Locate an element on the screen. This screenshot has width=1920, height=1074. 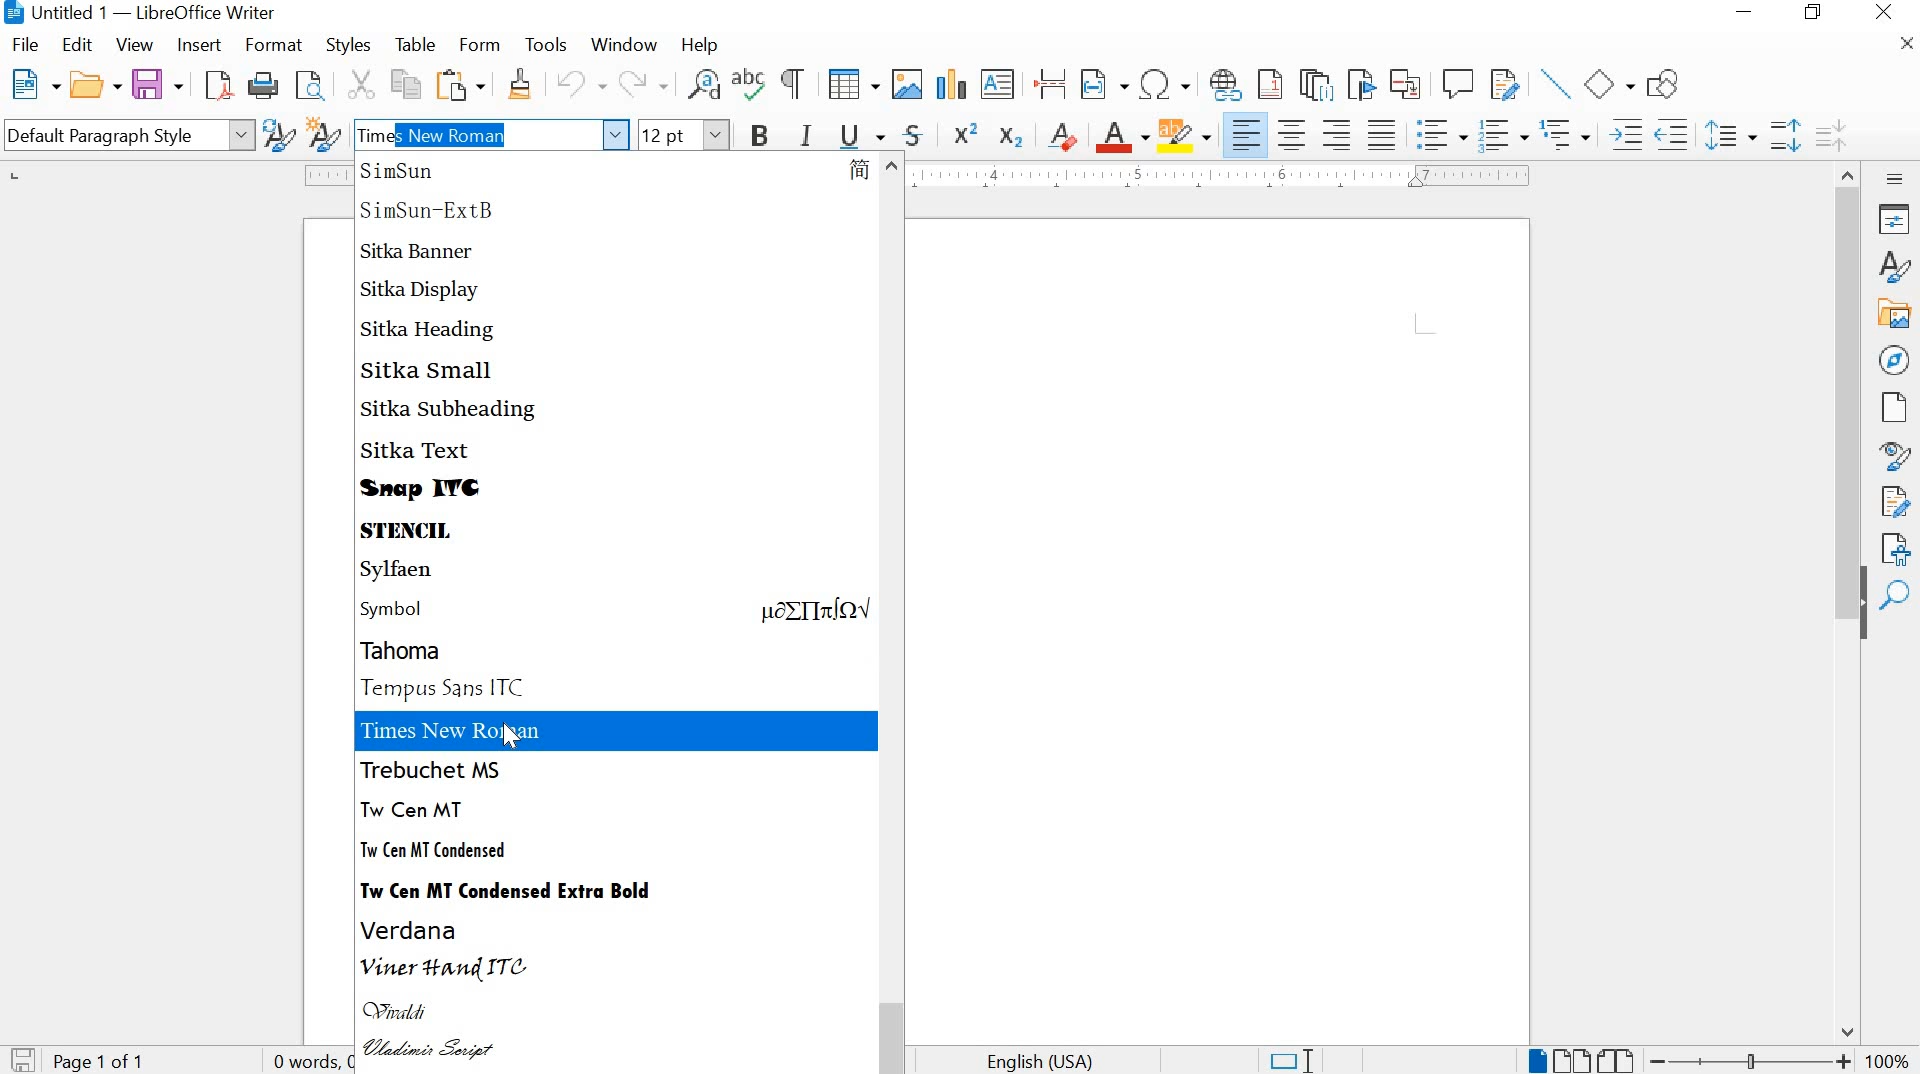
STRIKETHROUGH is located at coordinates (913, 138).